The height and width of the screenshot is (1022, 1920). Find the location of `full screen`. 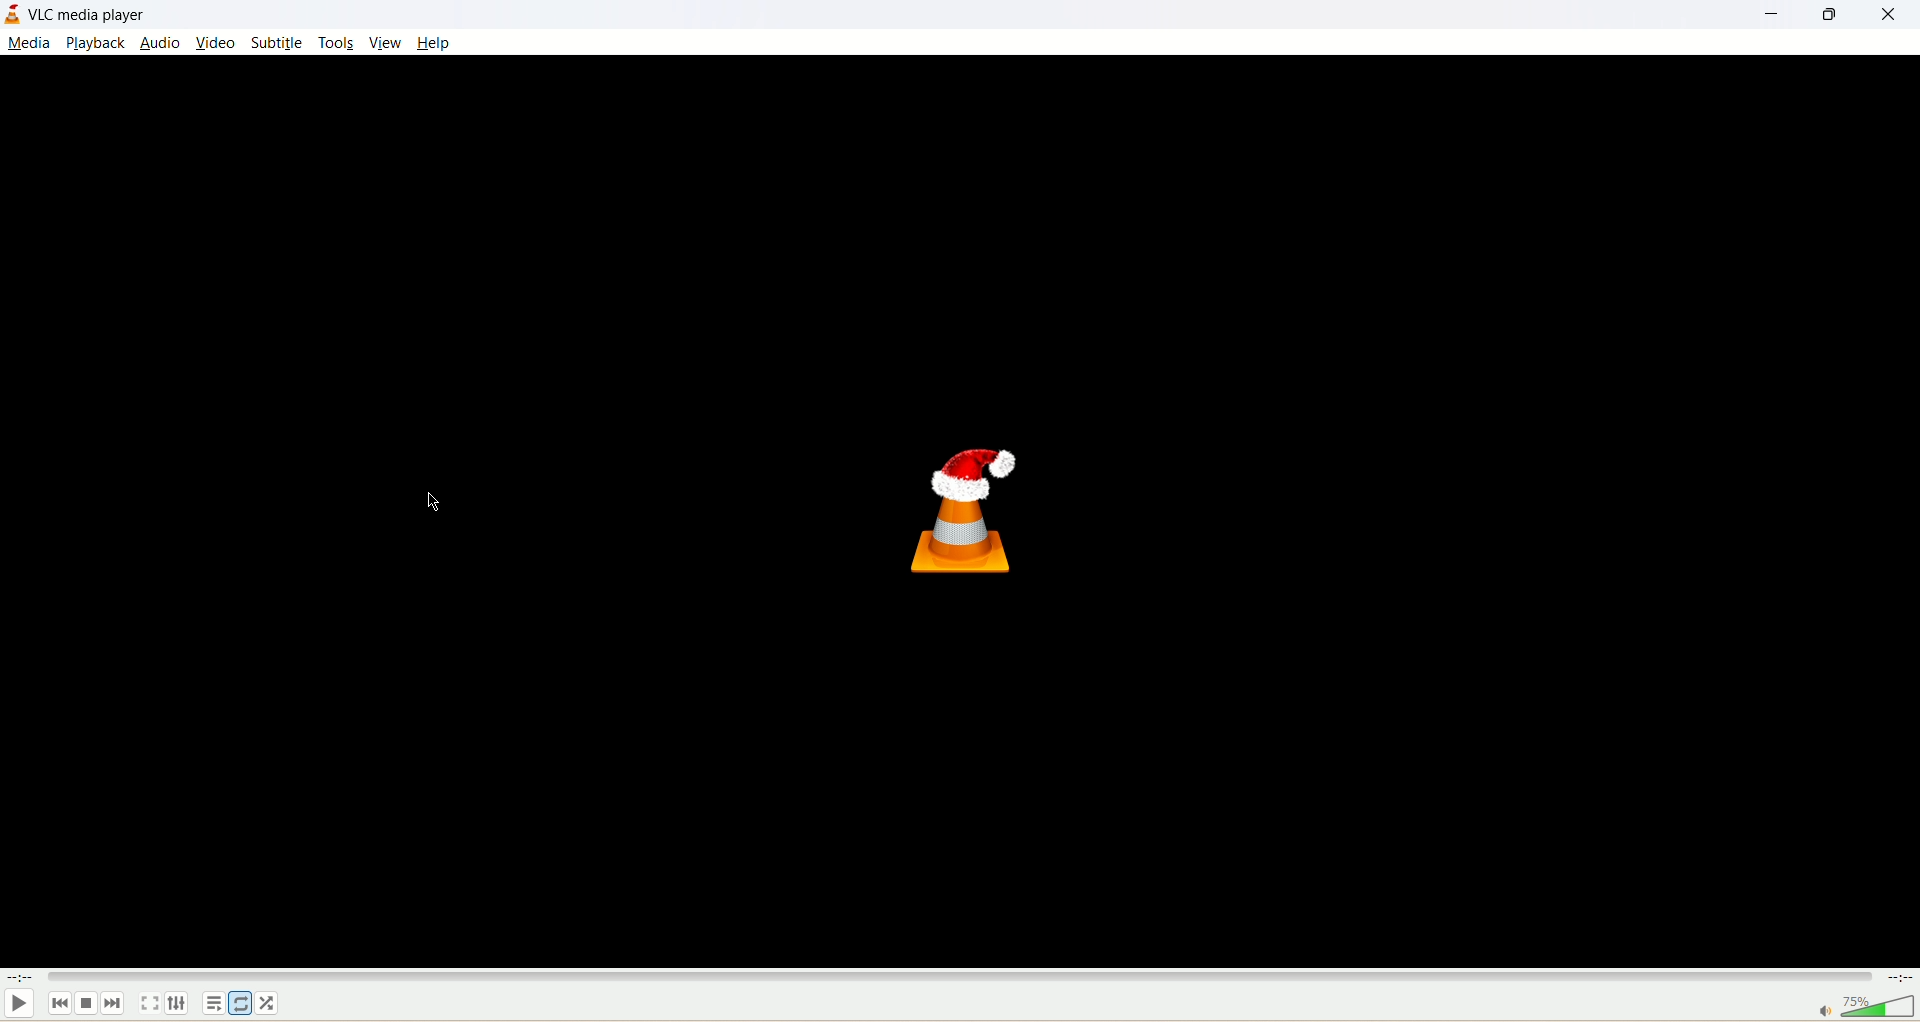

full screen is located at coordinates (151, 1002).